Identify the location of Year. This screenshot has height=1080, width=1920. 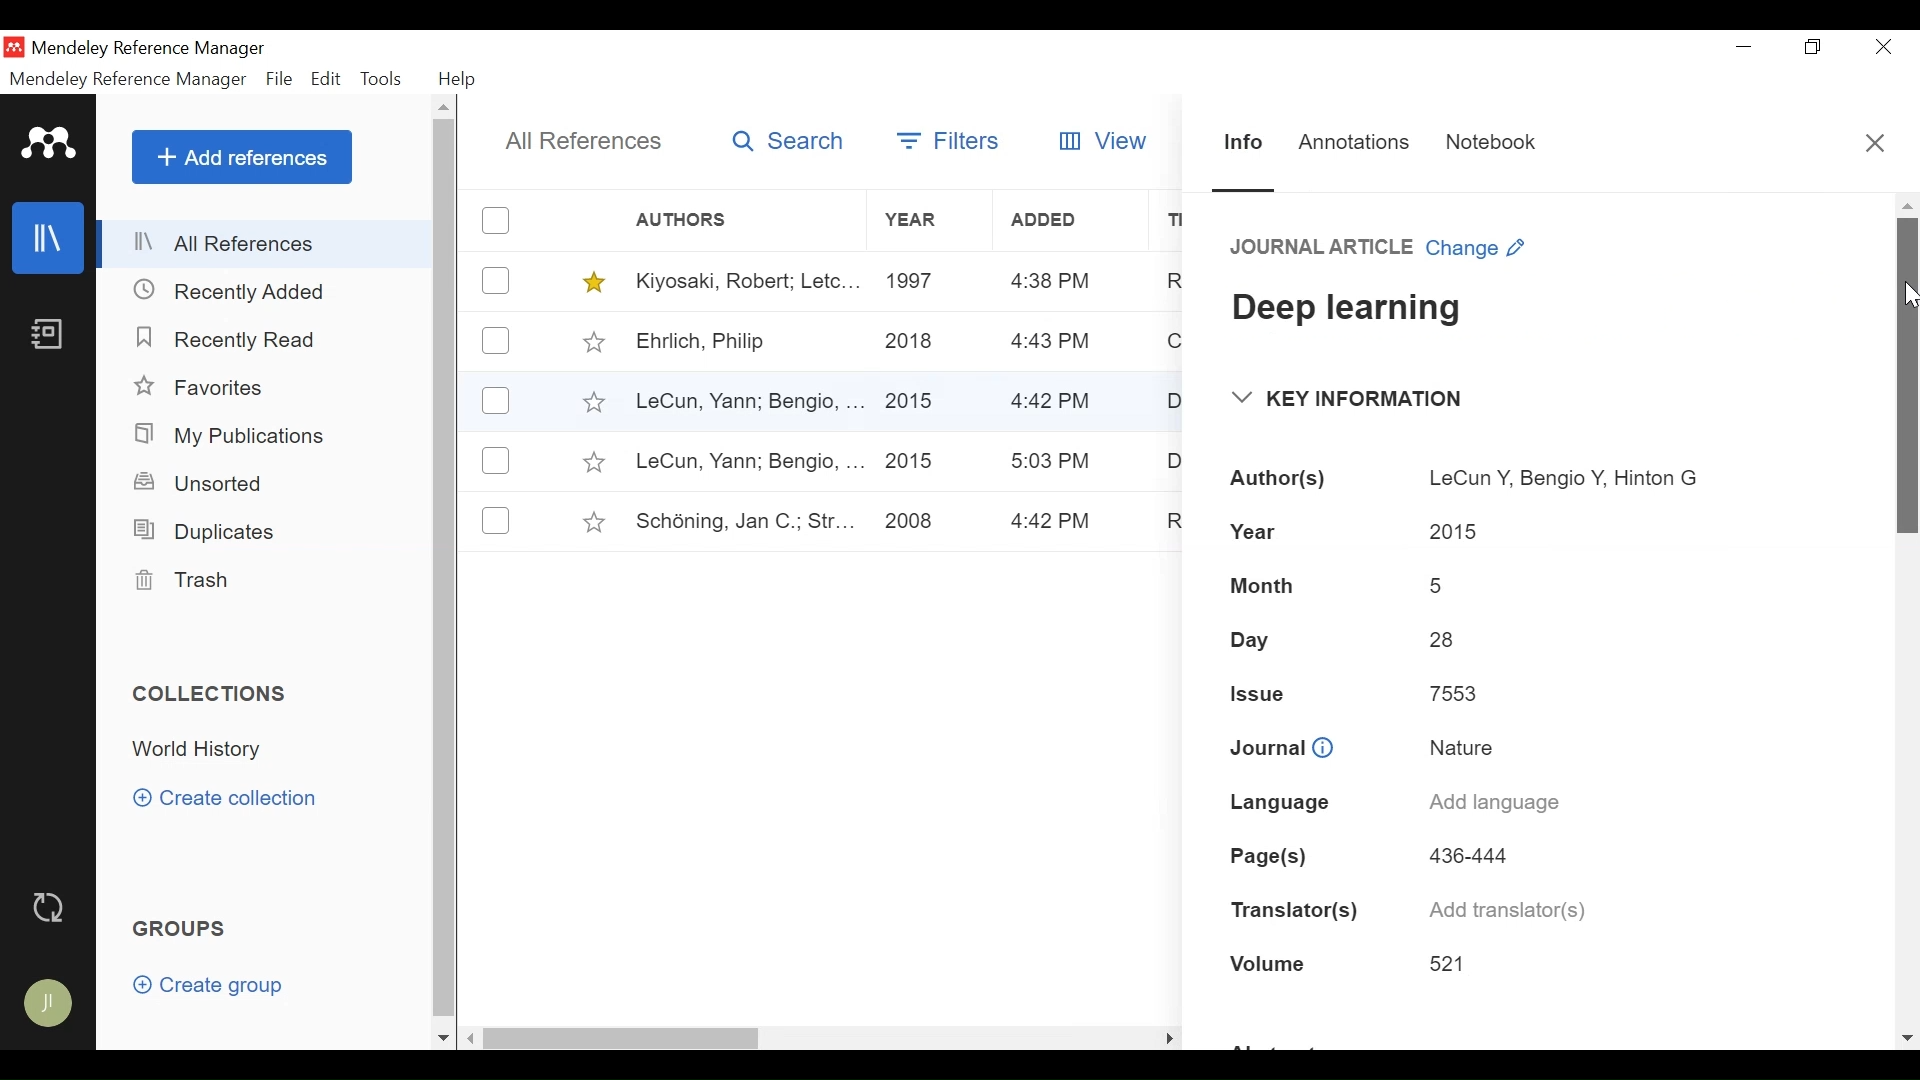
(1259, 529).